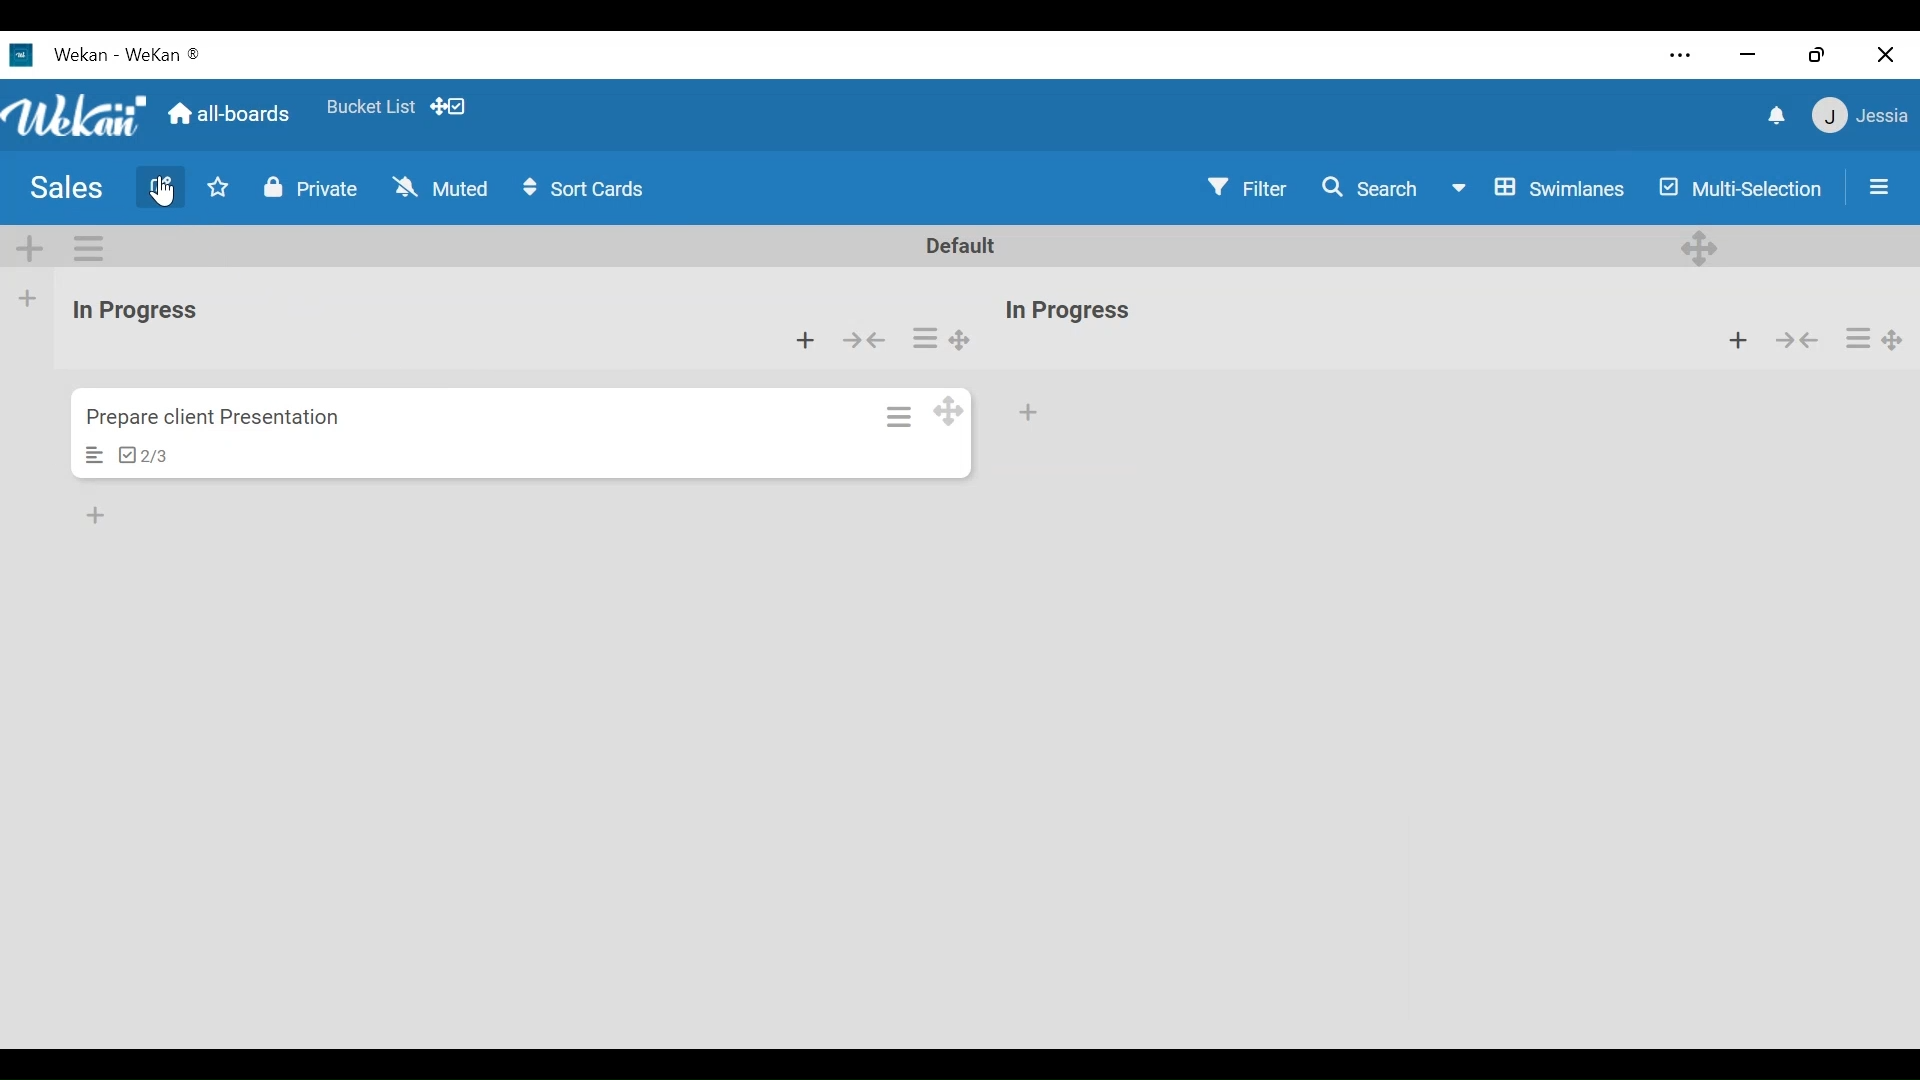 Image resolution: width=1920 pixels, height=1080 pixels. What do you see at coordinates (86, 248) in the screenshot?
I see `Swimlane actions` at bounding box center [86, 248].